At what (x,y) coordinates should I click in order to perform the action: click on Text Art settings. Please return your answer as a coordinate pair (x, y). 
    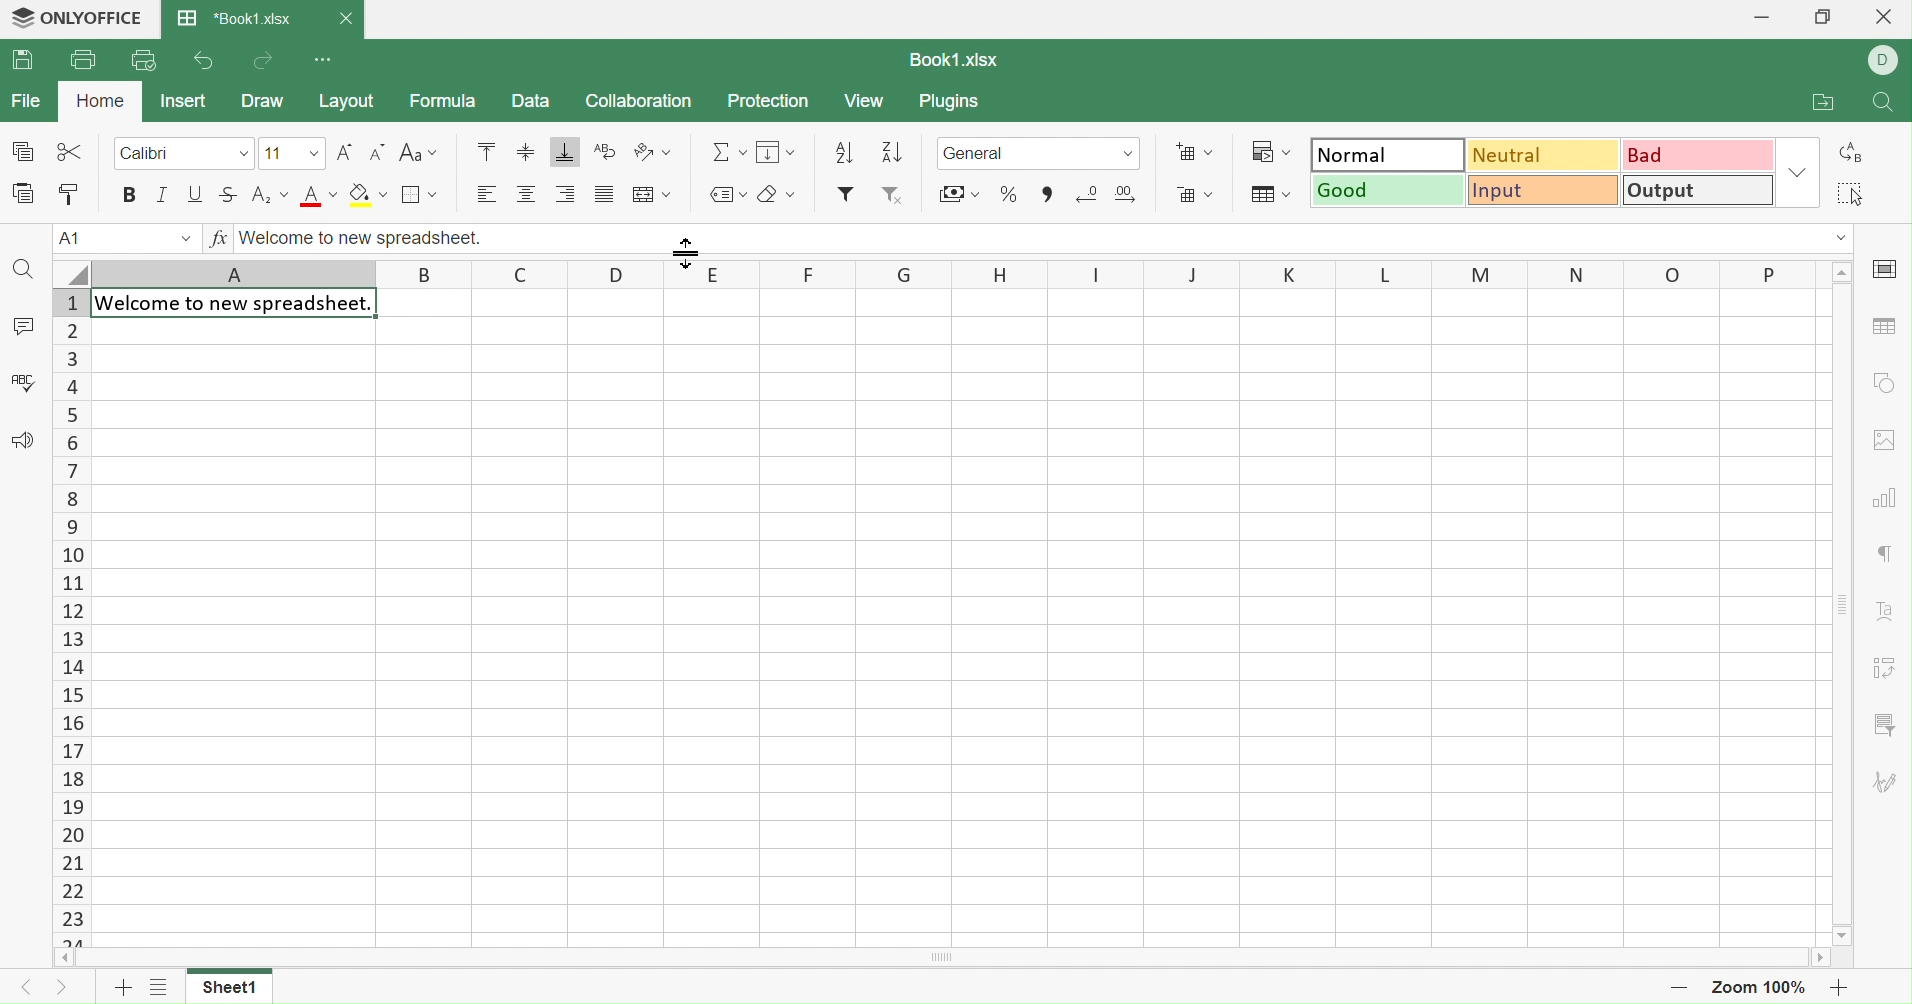
    Looking at the image, I should click on (1890, 615).